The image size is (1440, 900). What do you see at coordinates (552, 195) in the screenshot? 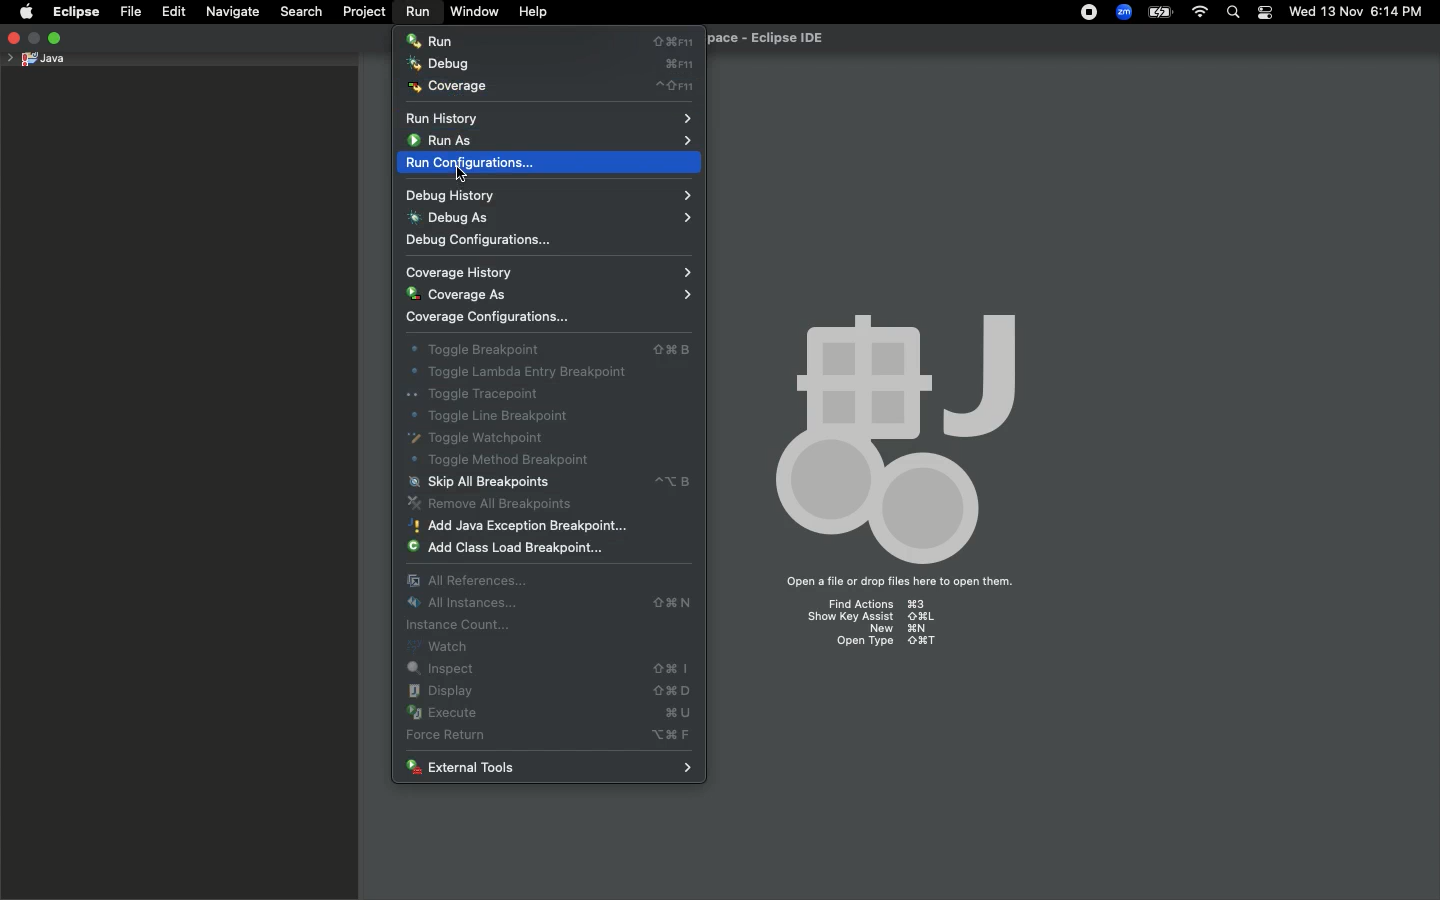
I see `Debug history` at bounding box center [552, 195].